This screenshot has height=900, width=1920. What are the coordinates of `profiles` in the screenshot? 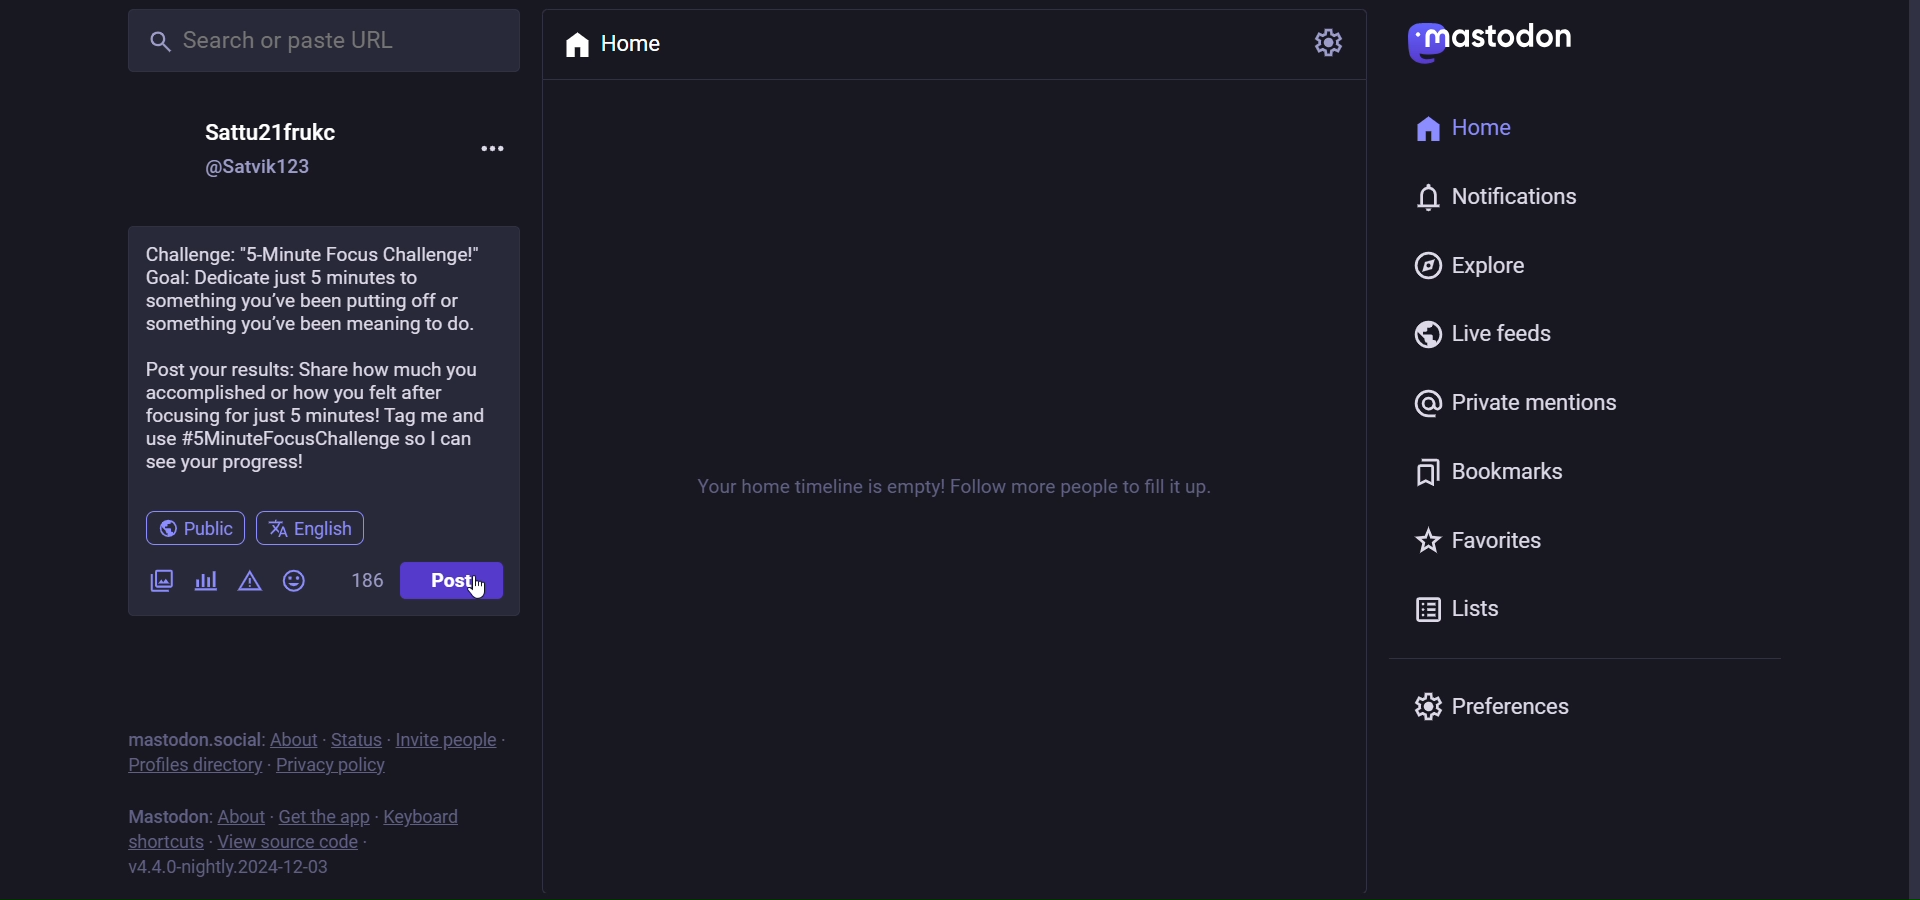 It's located at (192, 768).